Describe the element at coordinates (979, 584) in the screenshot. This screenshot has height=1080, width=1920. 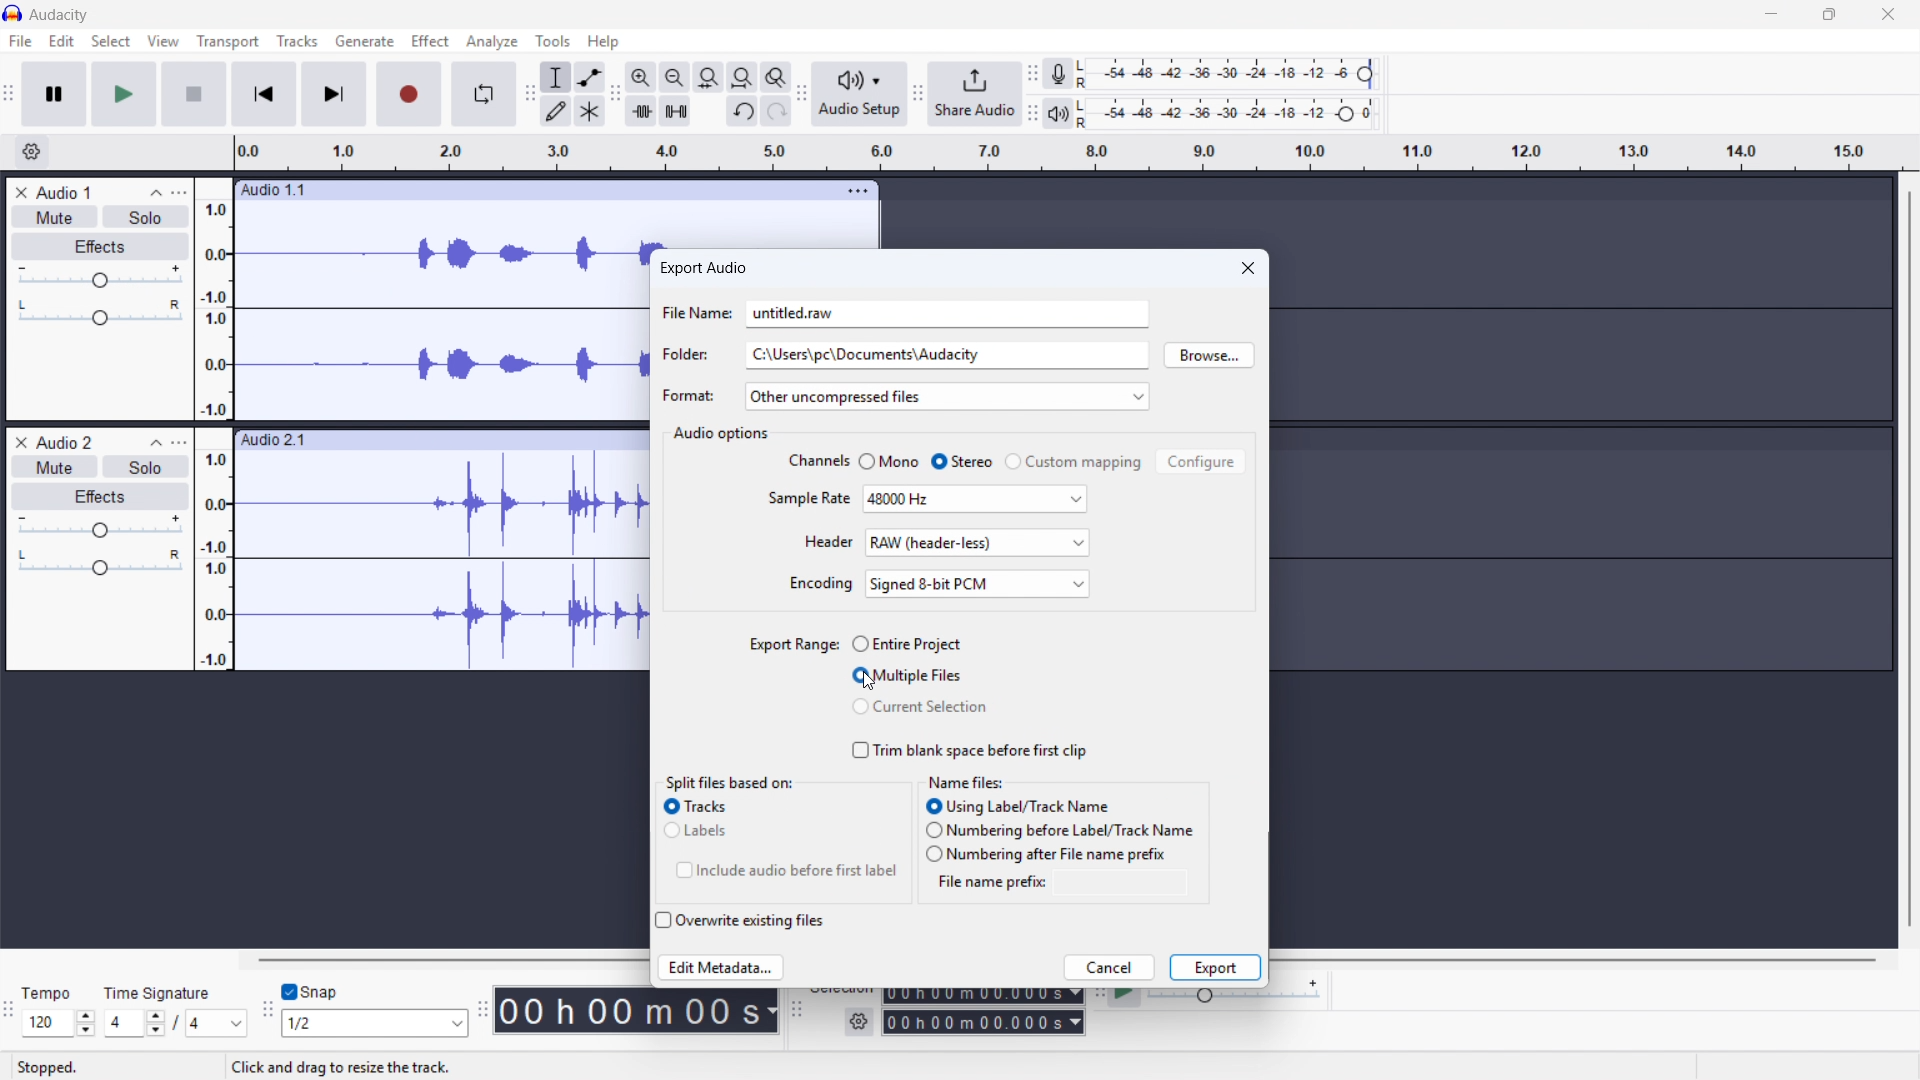
I see `Select Encoding` at that location.